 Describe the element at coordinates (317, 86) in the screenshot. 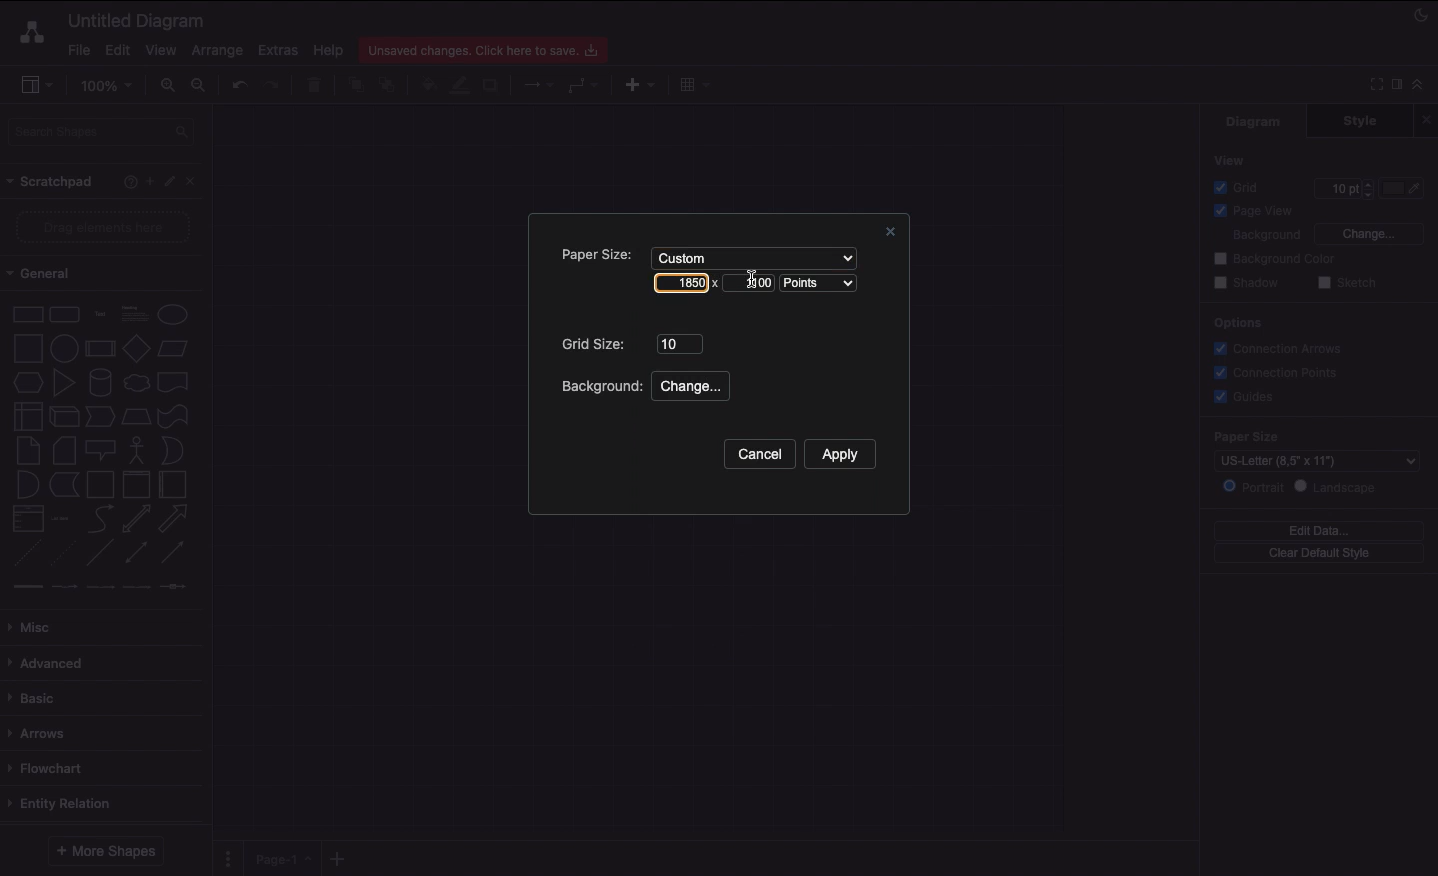

I see `Trash` at that location.